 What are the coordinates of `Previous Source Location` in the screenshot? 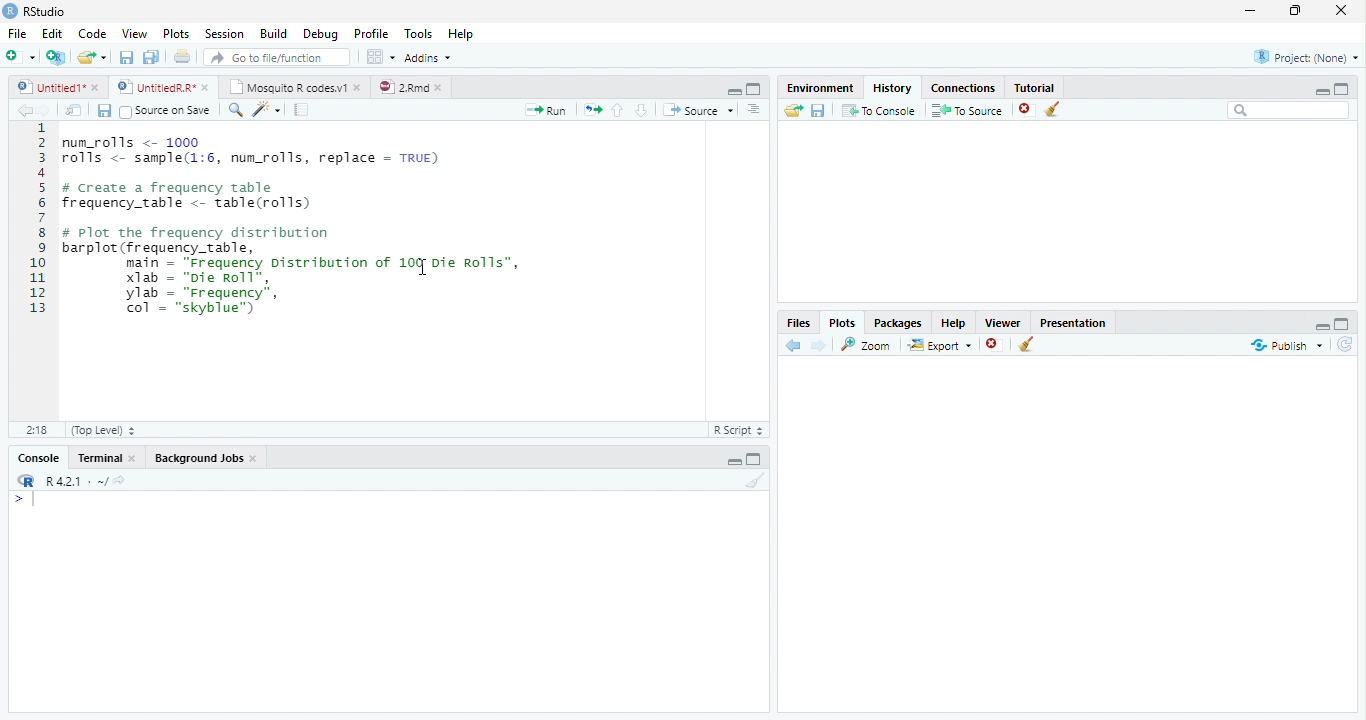 It's located at (22, 110).